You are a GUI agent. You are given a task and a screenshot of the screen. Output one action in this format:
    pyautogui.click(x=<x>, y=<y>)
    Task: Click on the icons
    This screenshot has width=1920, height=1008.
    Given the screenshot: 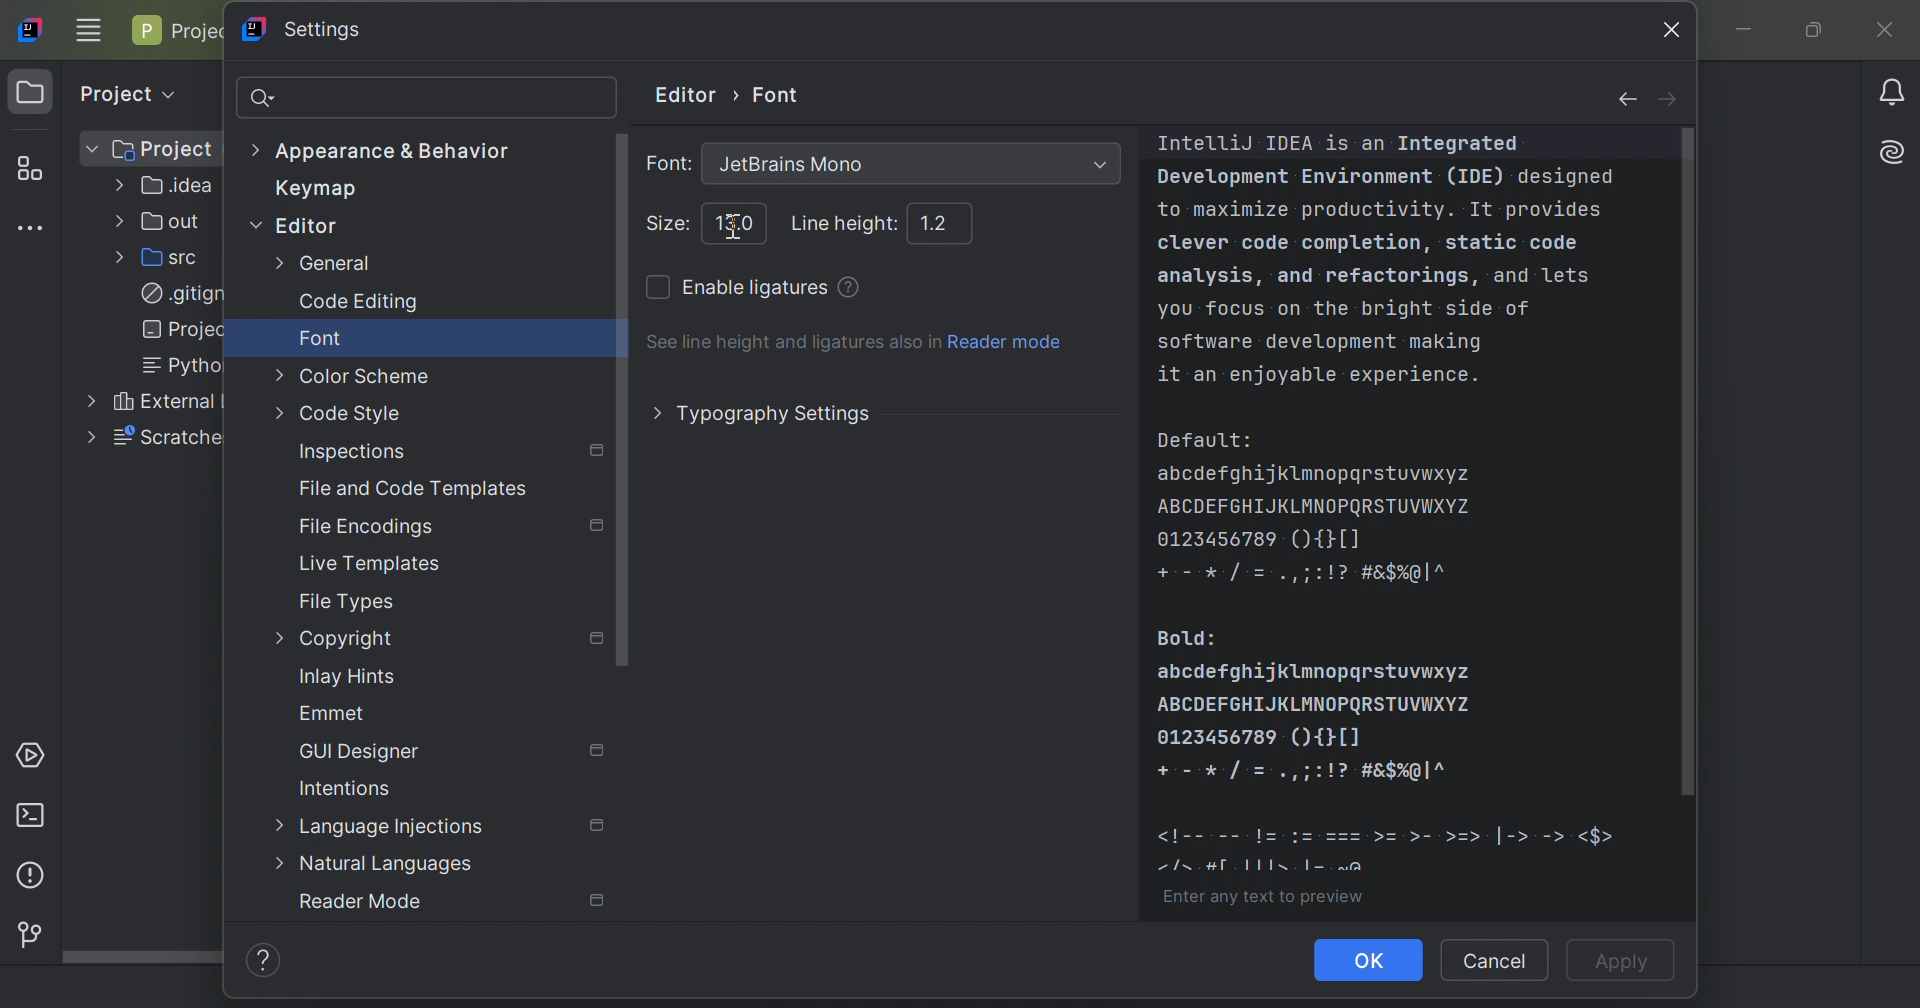 What is the action you would take?
    pyautogui.click(x=1390, y=850)
    